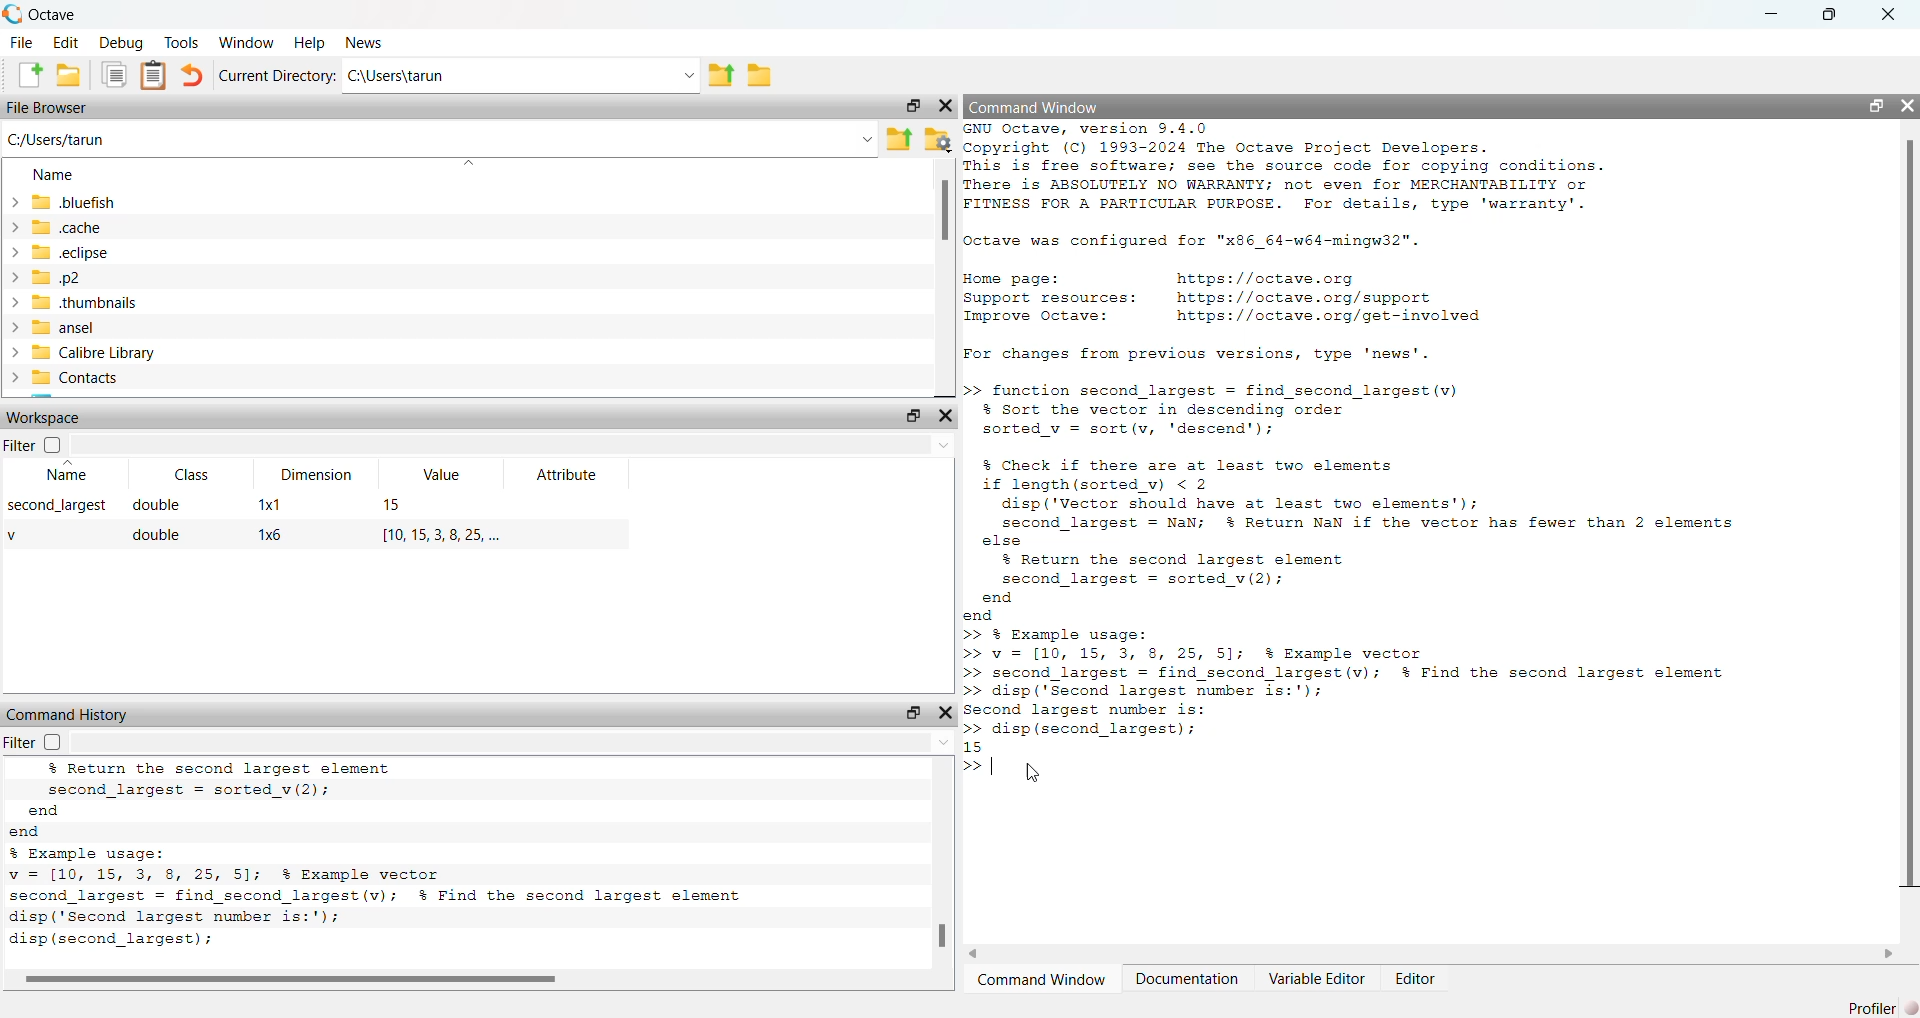 This screenshot has height=1018, width=1920. What do you see at coordinates (971, 766) in the screenshot?
I see `prompt cursor` at bounding box center [971, 766].